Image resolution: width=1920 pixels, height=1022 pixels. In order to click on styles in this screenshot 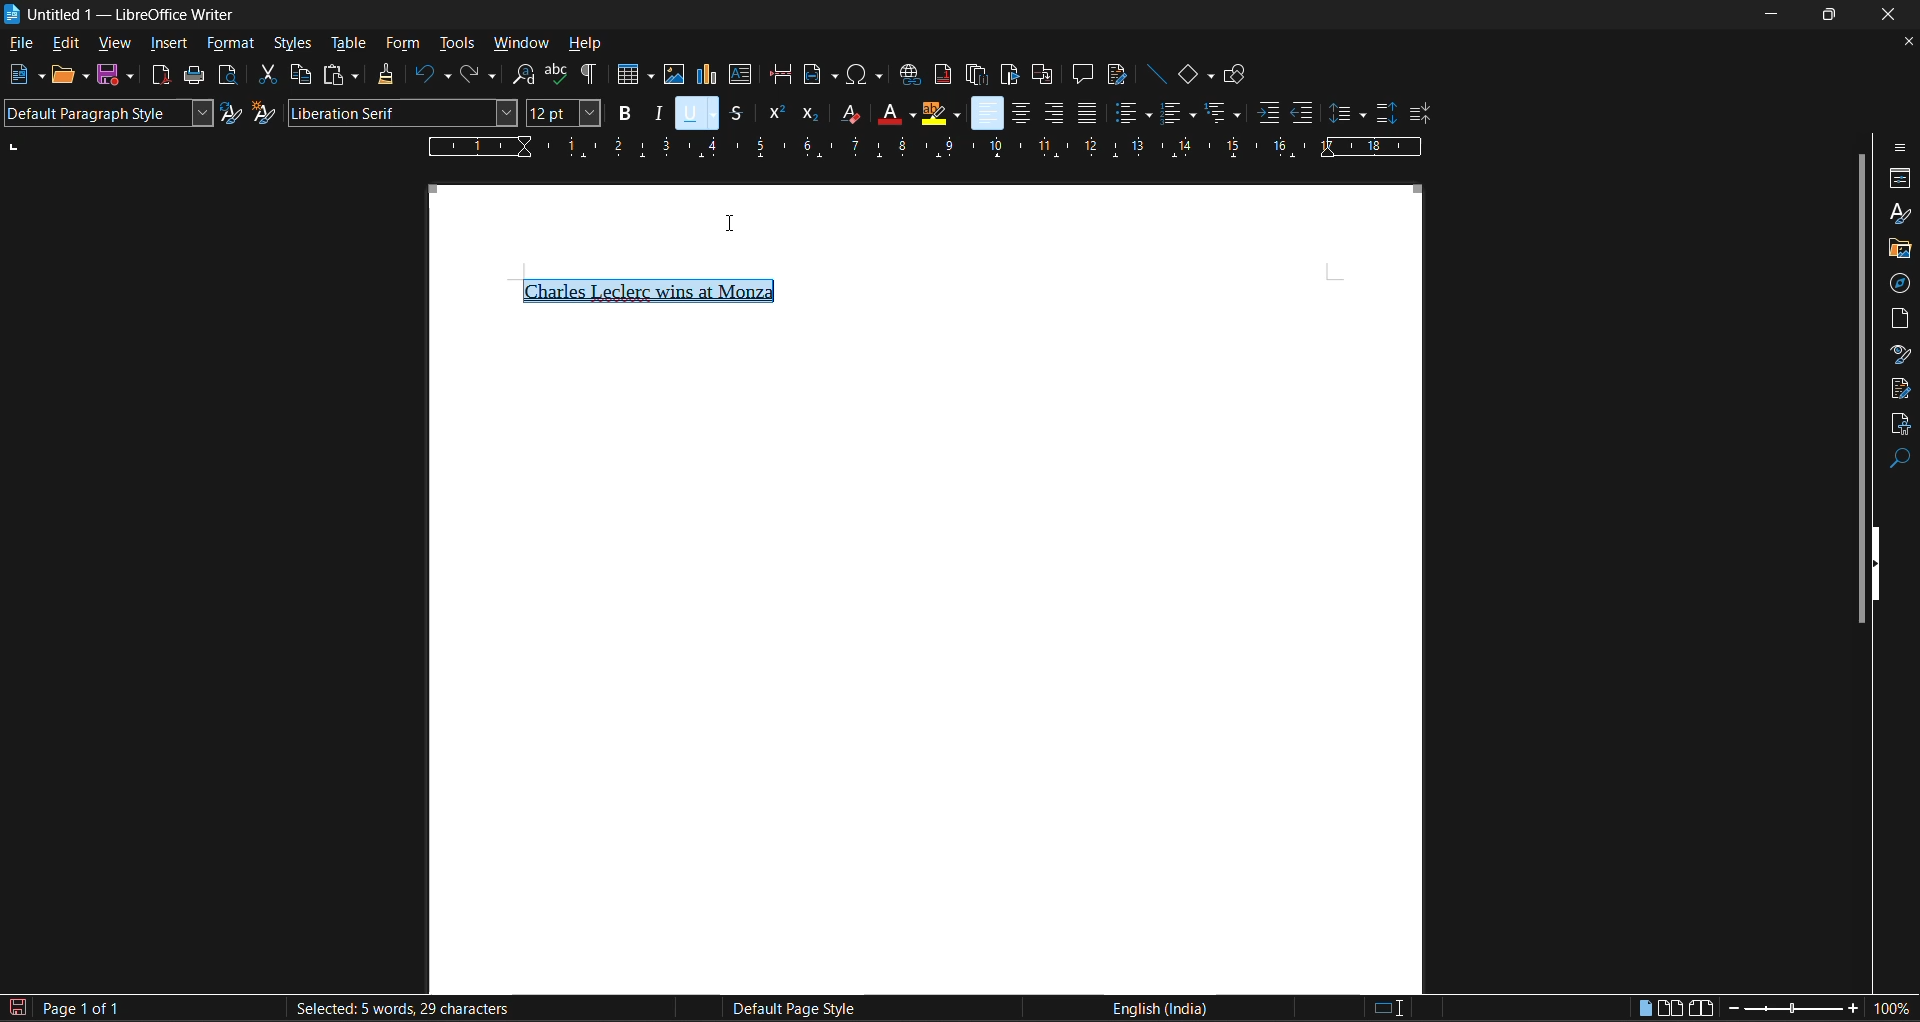, I will do `click(294, 45)`.